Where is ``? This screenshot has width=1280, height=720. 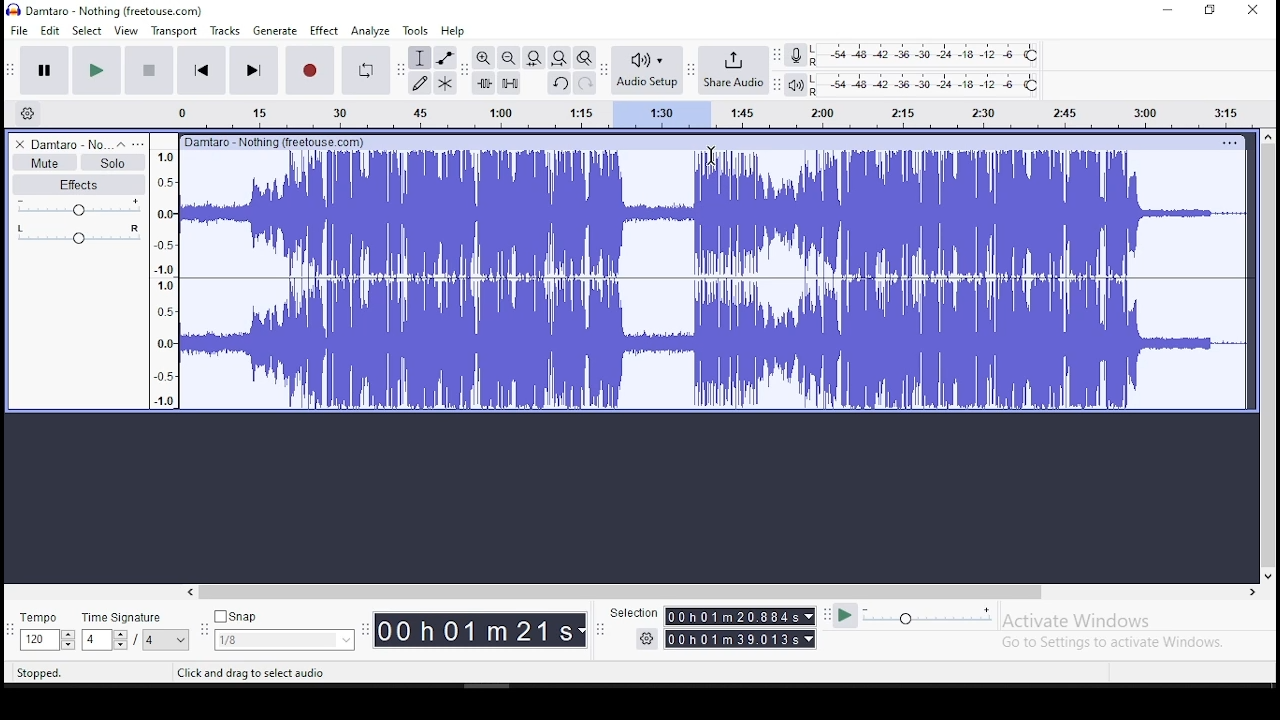  is located at coordinates (366, 628).